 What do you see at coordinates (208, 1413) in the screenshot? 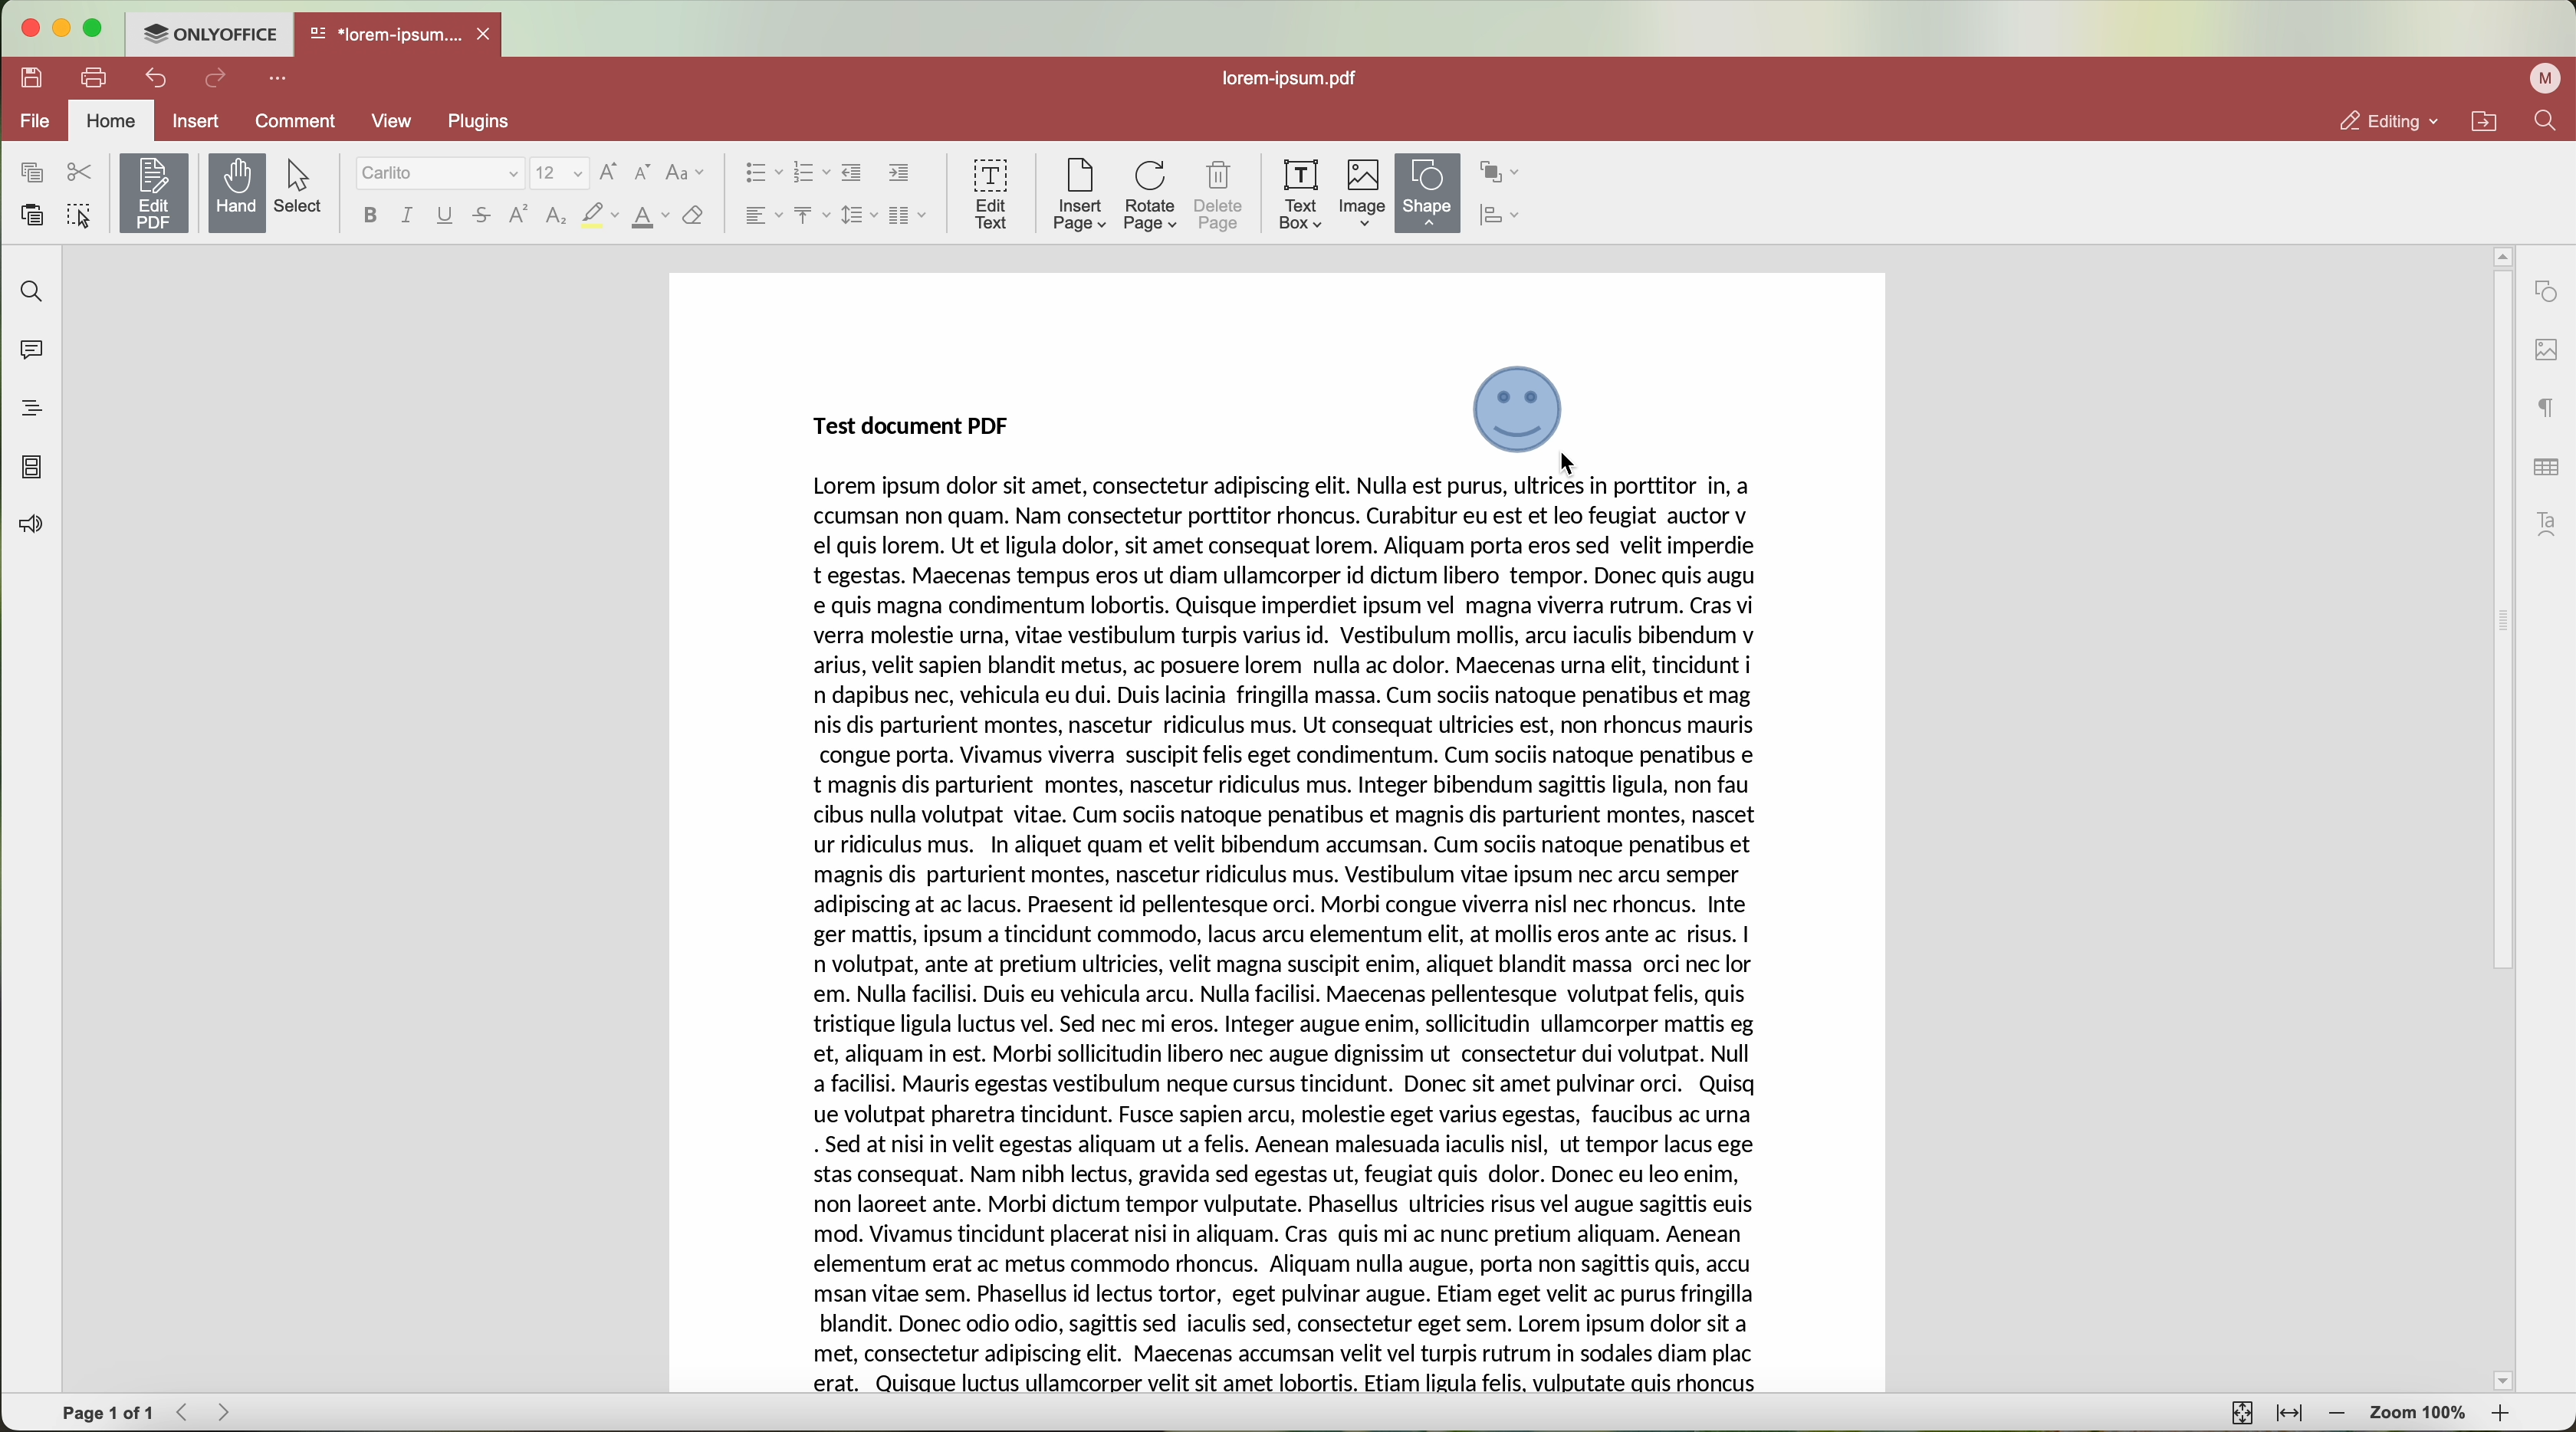
I see `navigate arrows` at bounding box center [208, 1413].